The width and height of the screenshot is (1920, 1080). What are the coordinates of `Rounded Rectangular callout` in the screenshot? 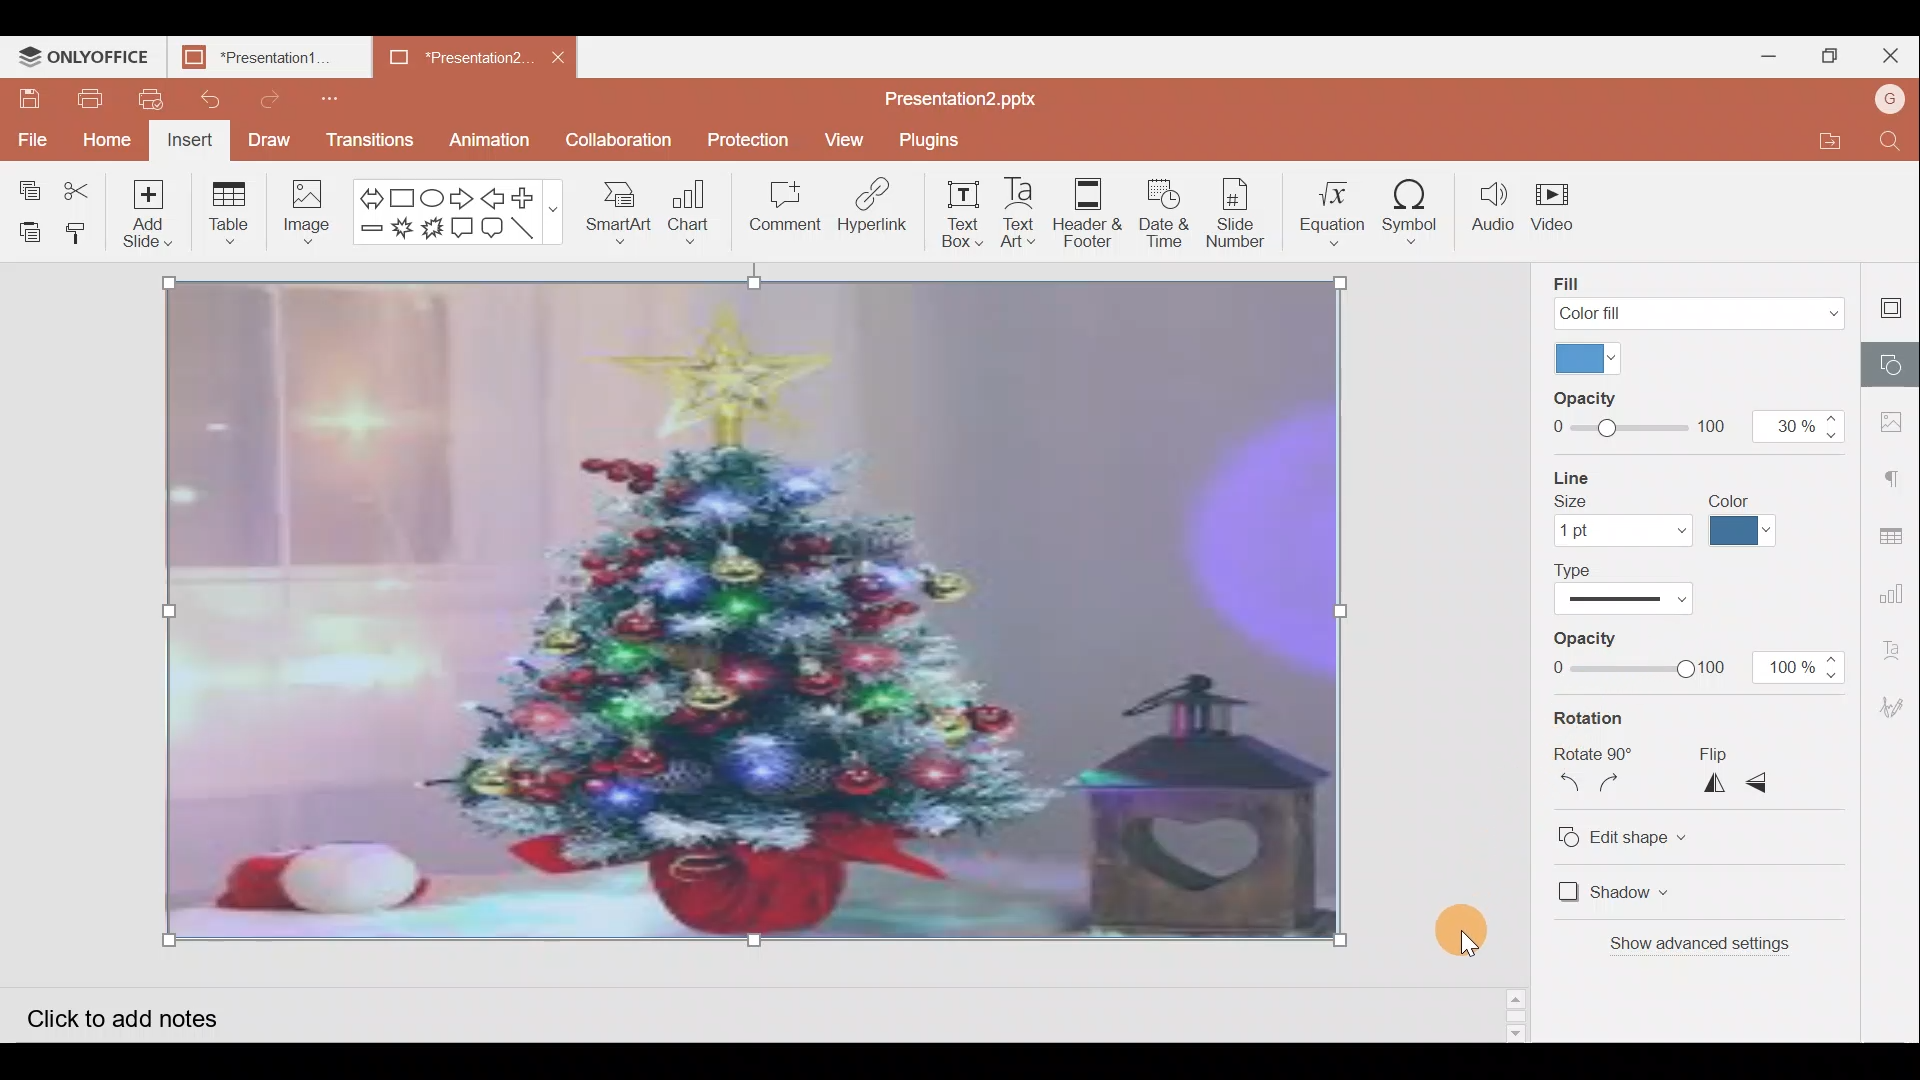 It's located at (494, 229).